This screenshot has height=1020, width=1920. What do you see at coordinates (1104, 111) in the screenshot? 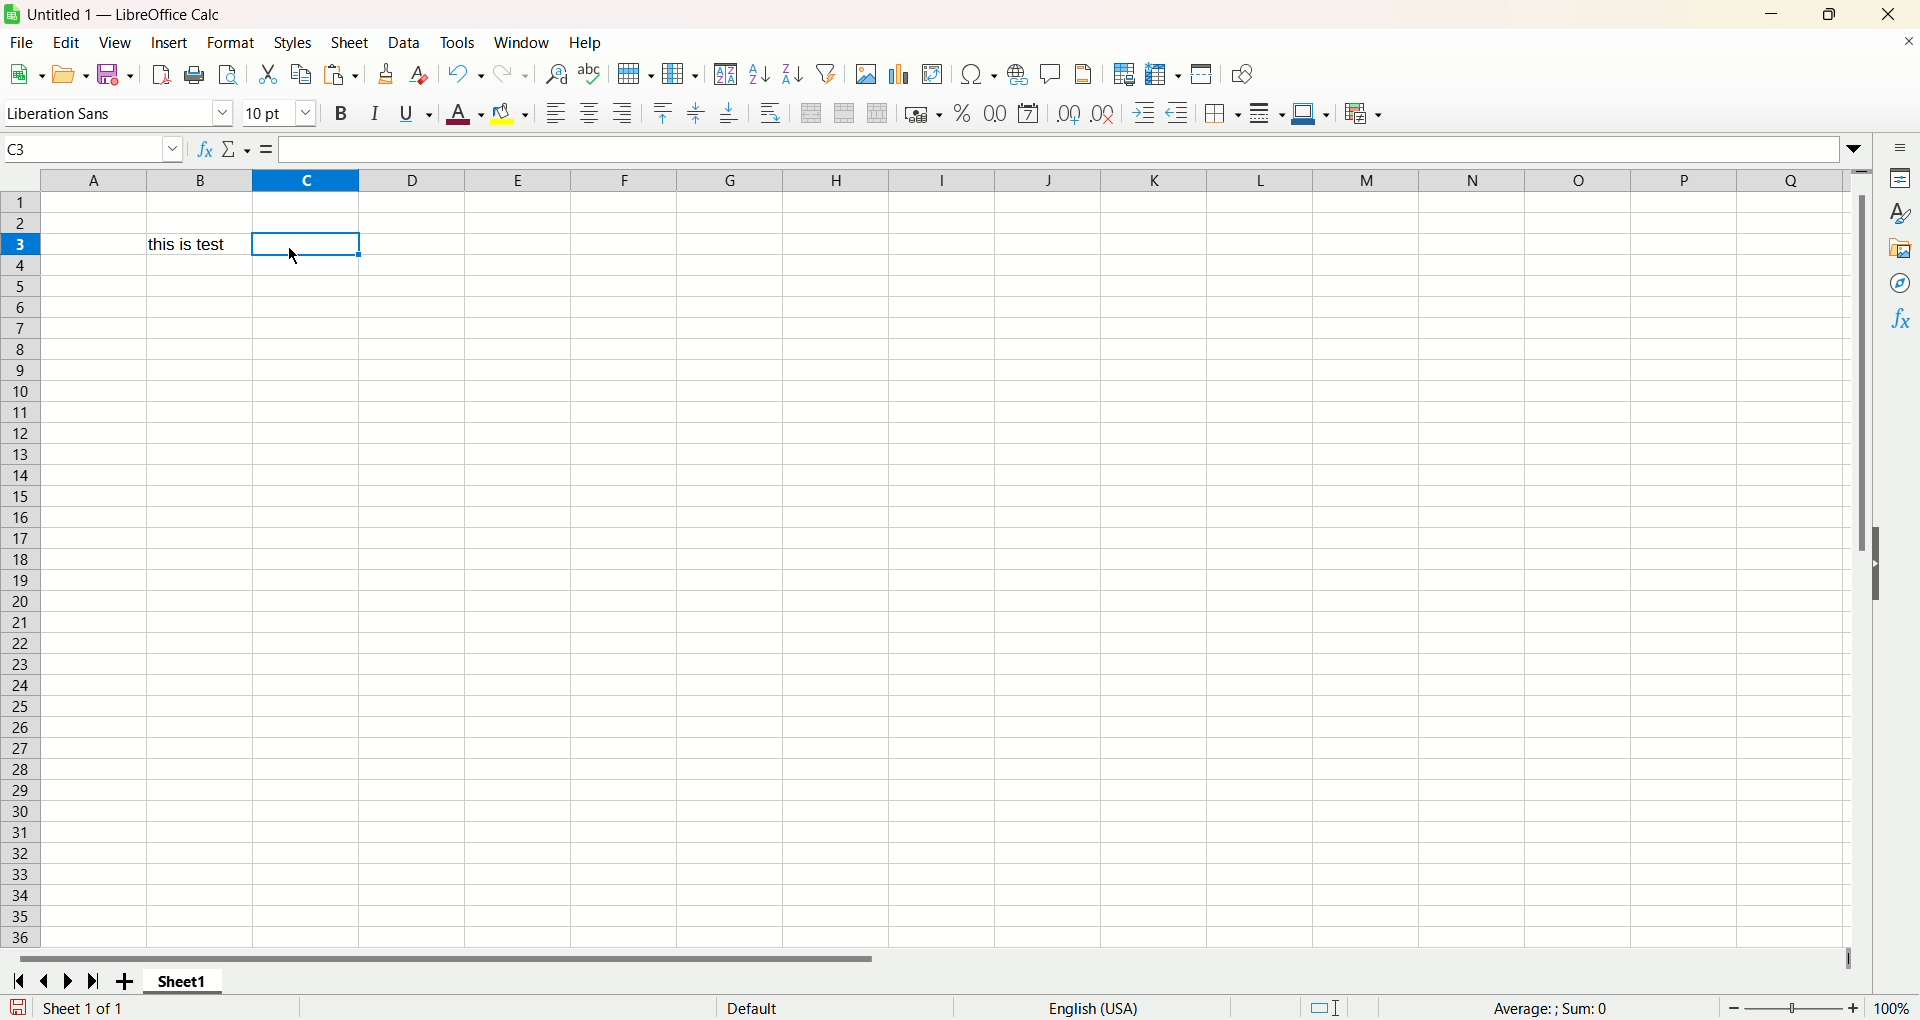
I see `remove decimal places` at bounding box center [1104, 111].